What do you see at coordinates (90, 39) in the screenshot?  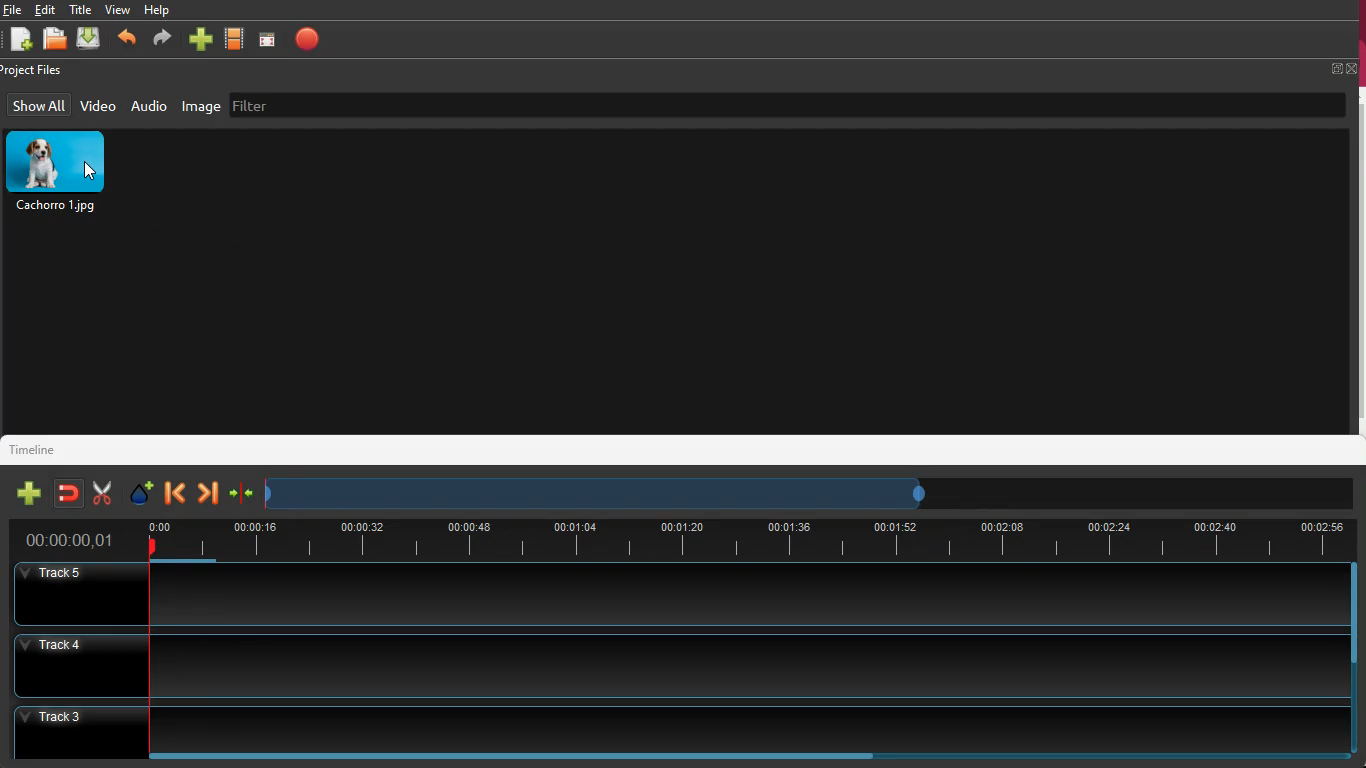 I see `upload` at bounding box center [90, 39].